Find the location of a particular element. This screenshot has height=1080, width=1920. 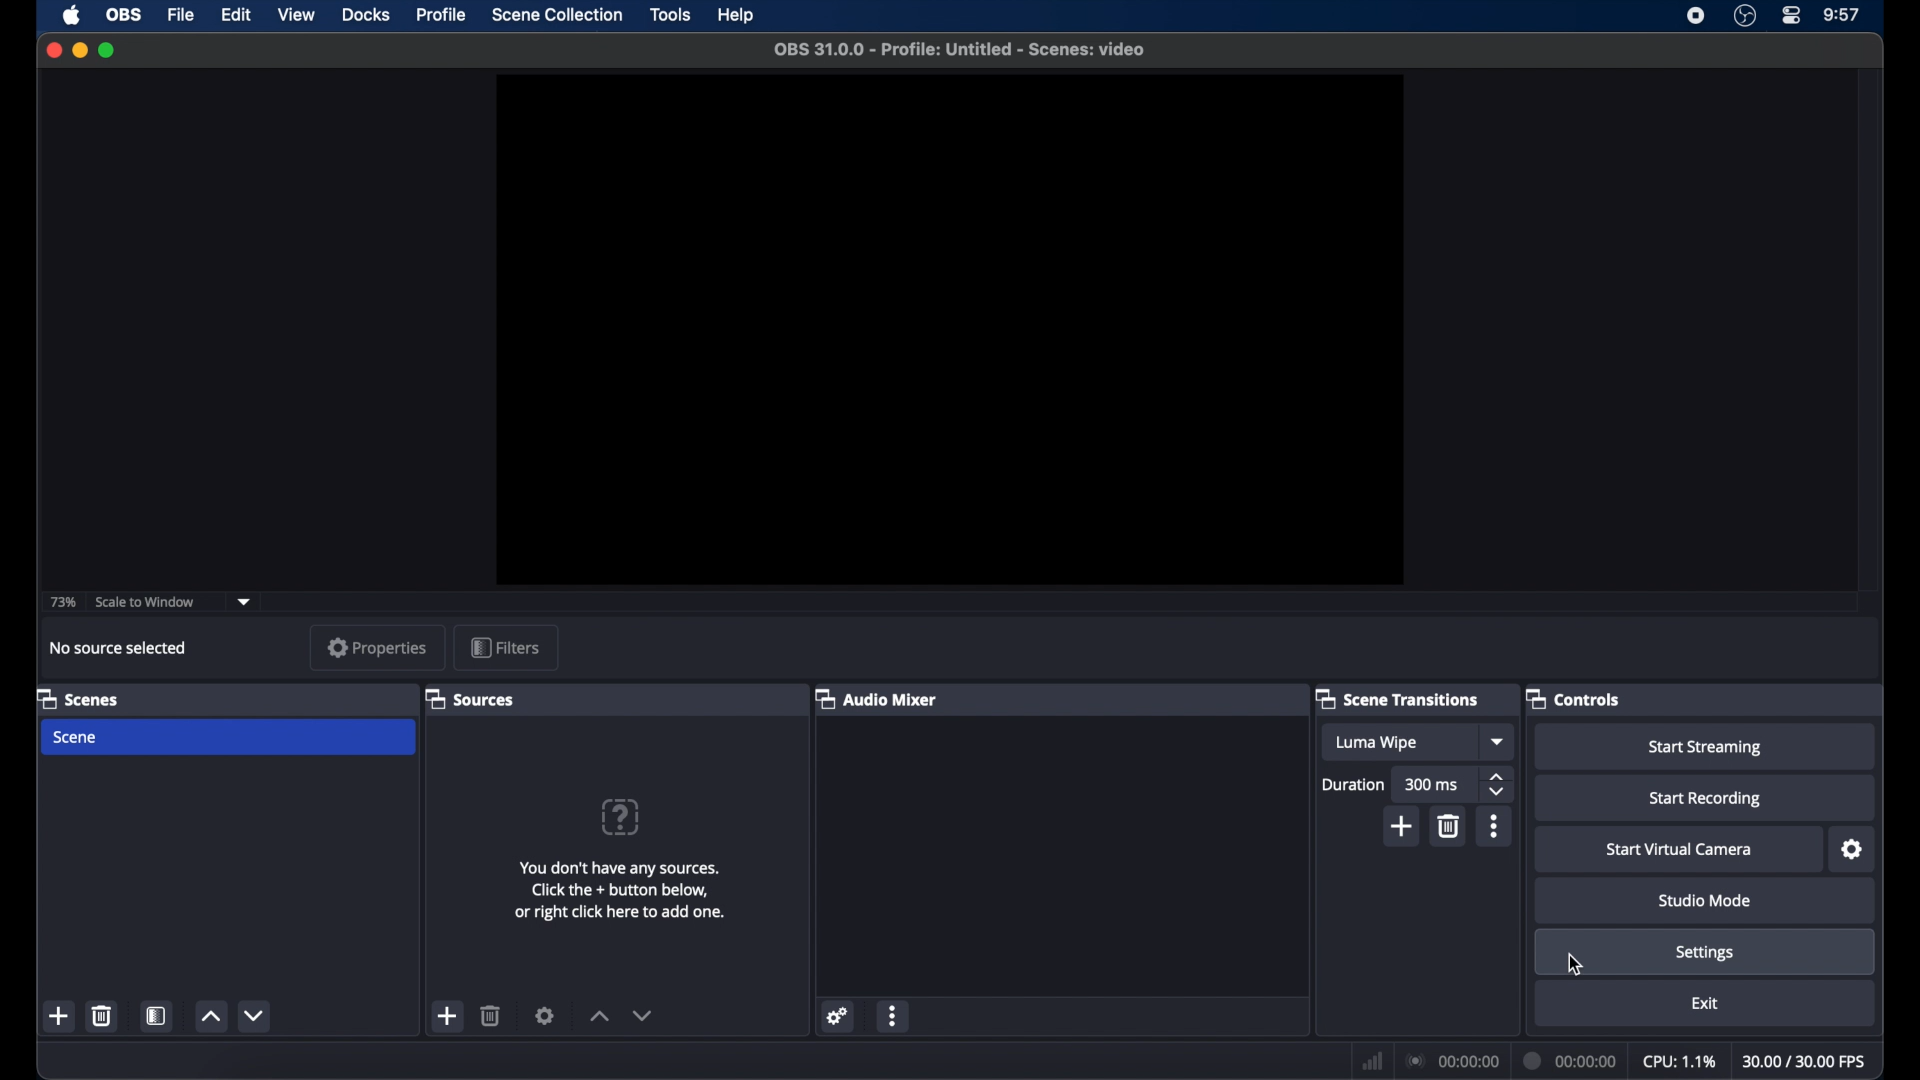

maximize is located at coordinates (106, 52).